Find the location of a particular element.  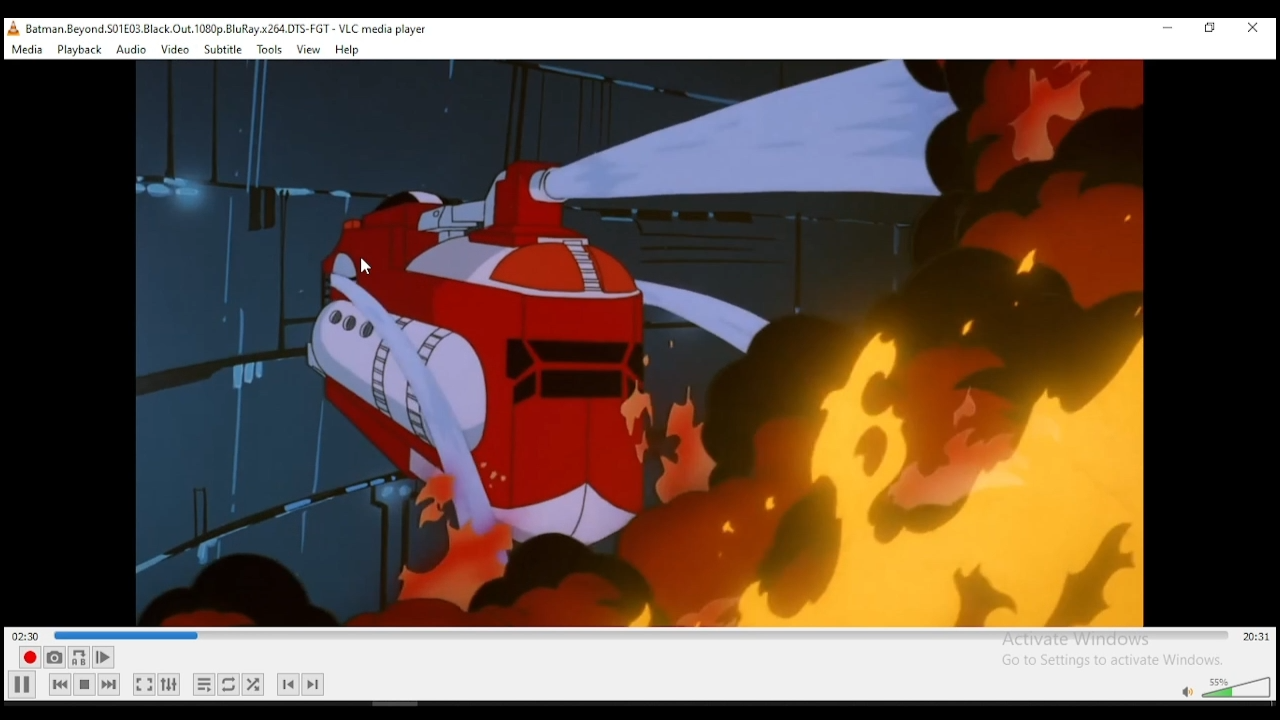

record is located at coordinates (28, 656).